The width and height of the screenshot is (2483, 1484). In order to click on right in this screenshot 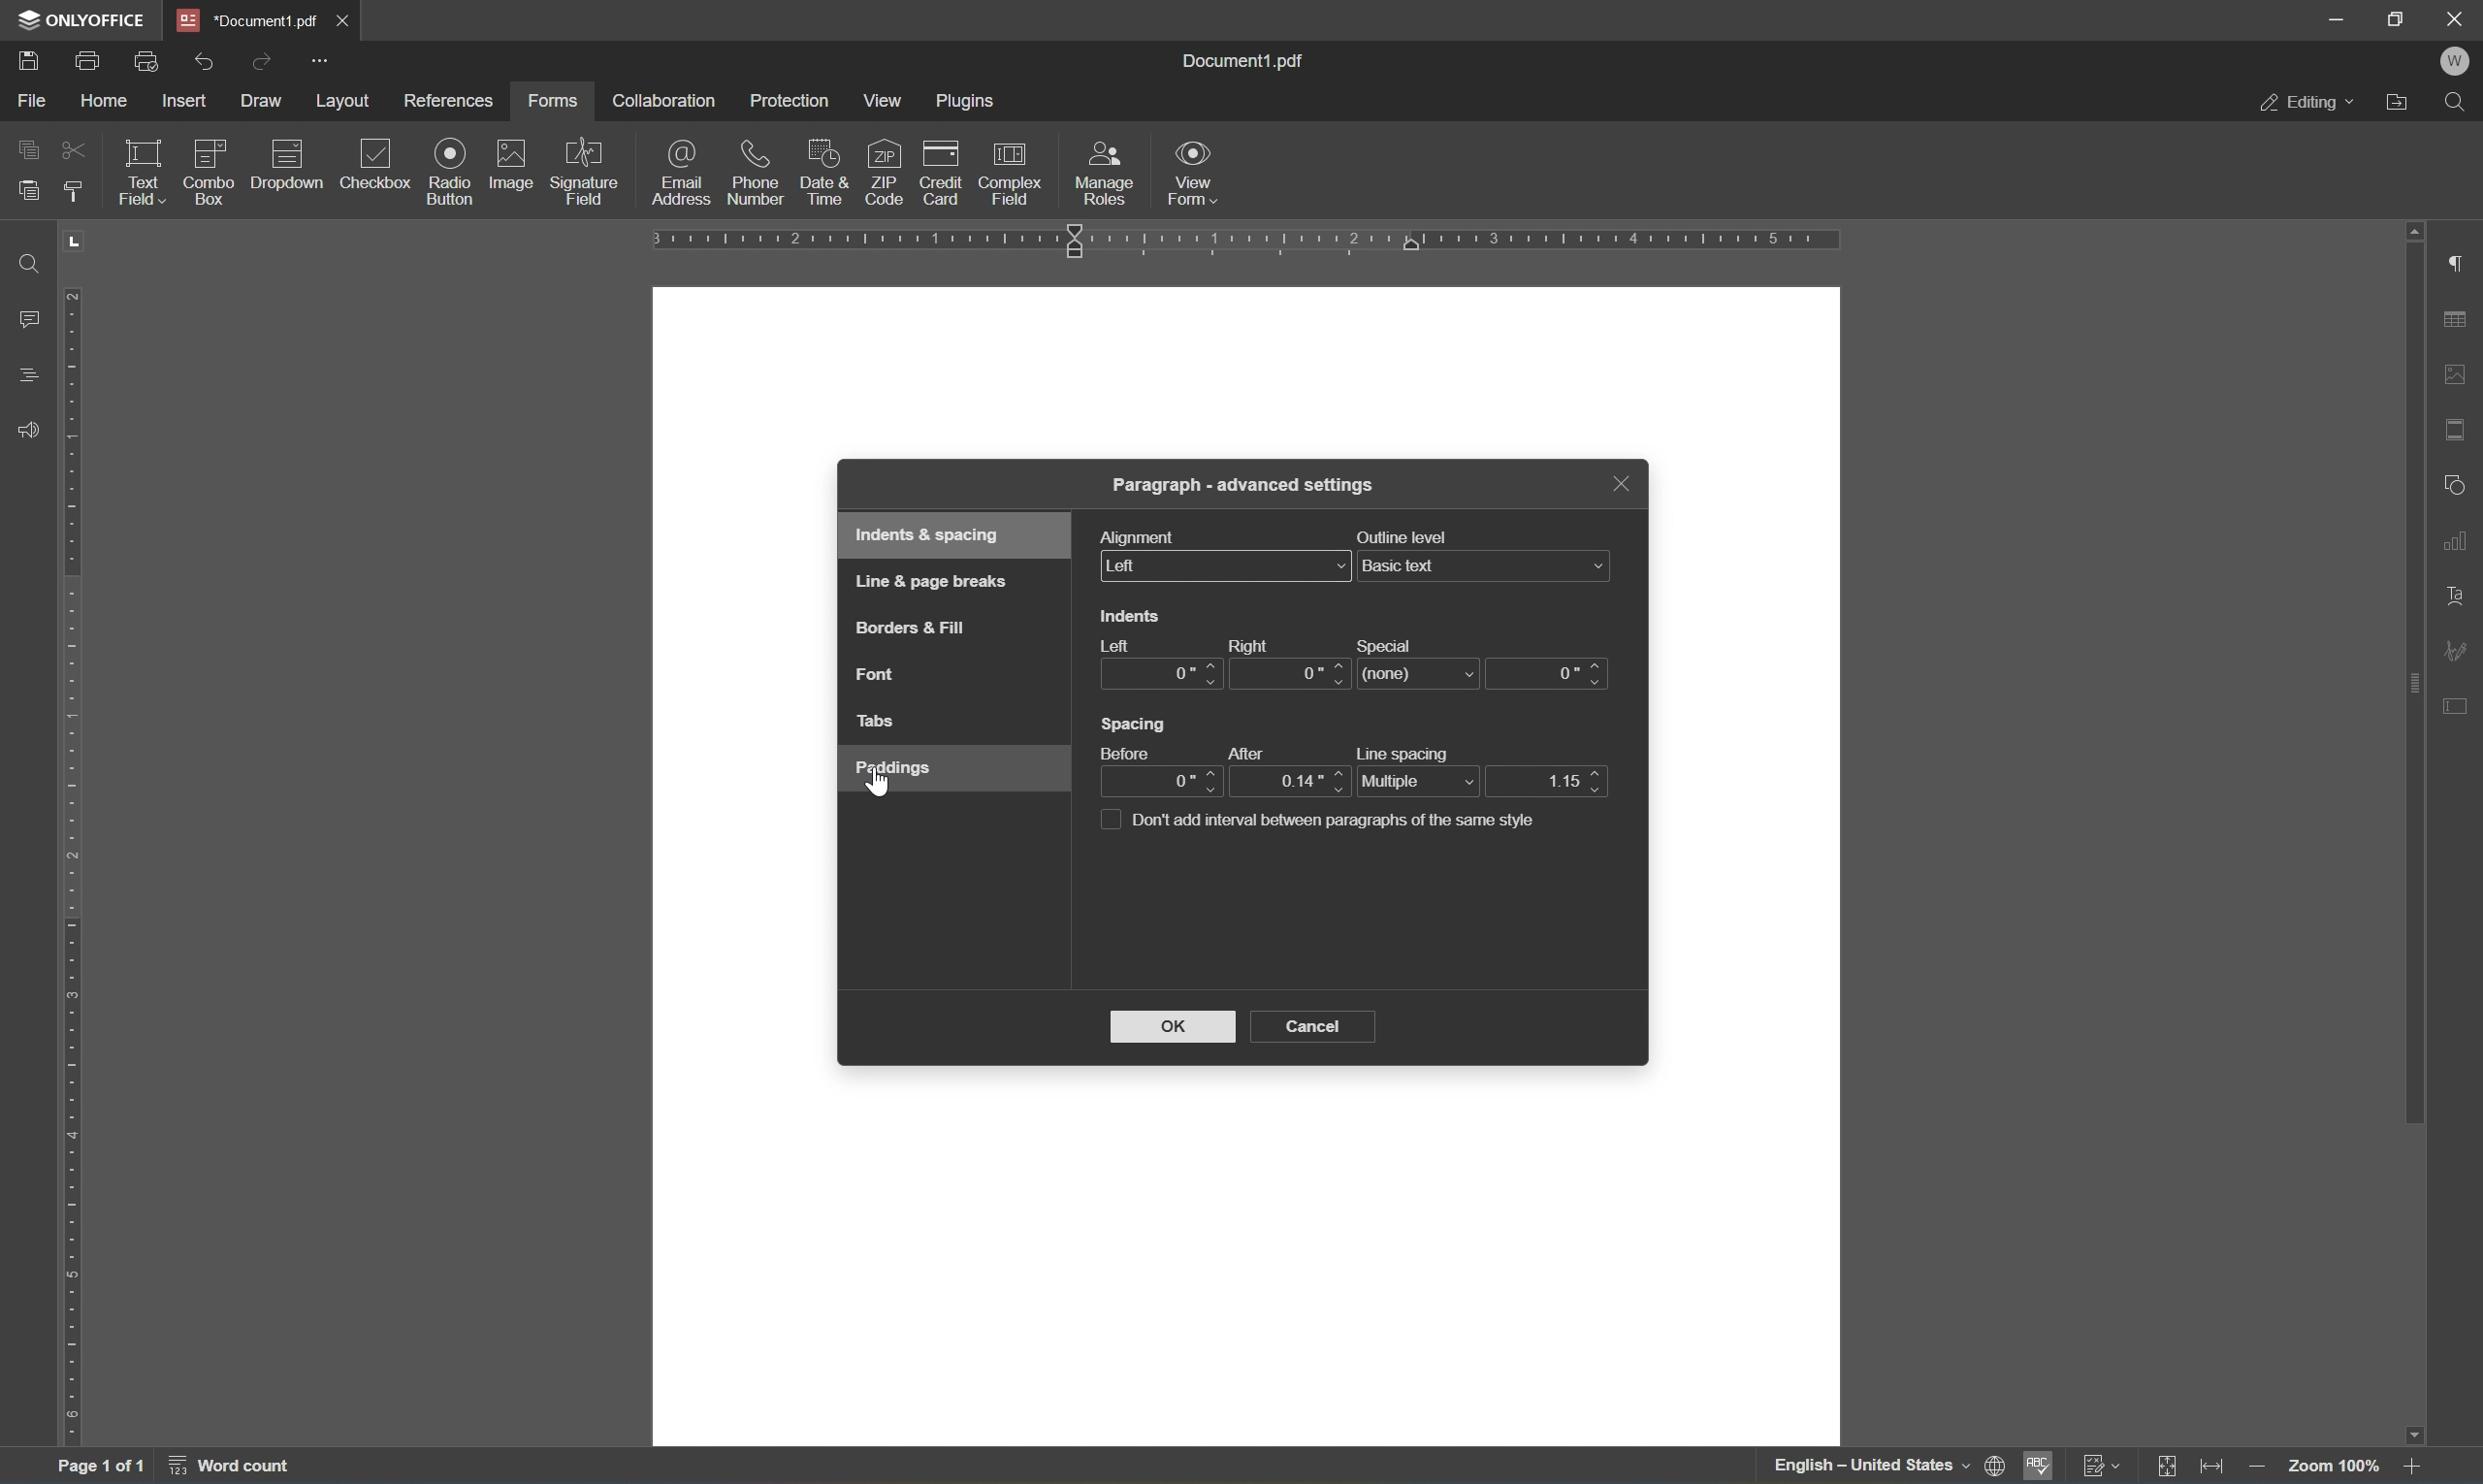, I will do `click(1262, 647)`.